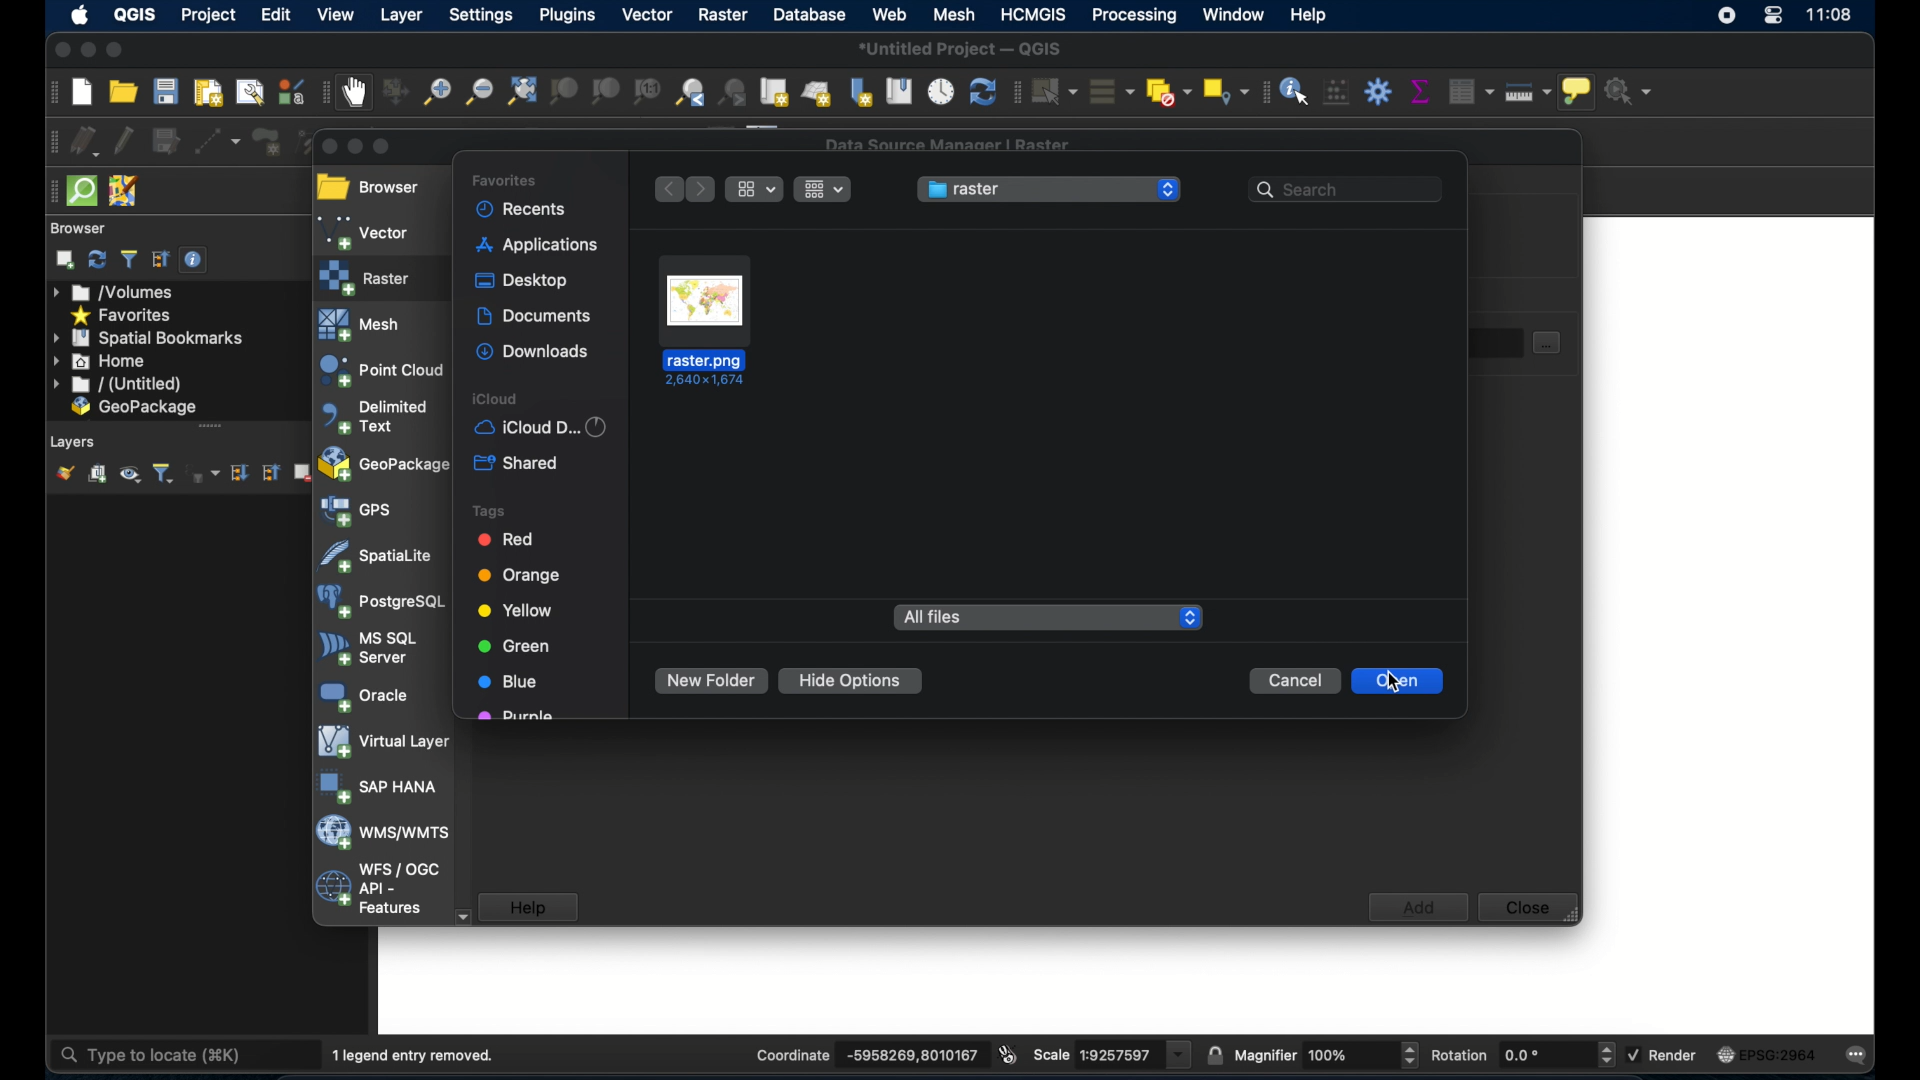 The image size is (1920, 1080). I want to click on new map view, so click(776, 92).